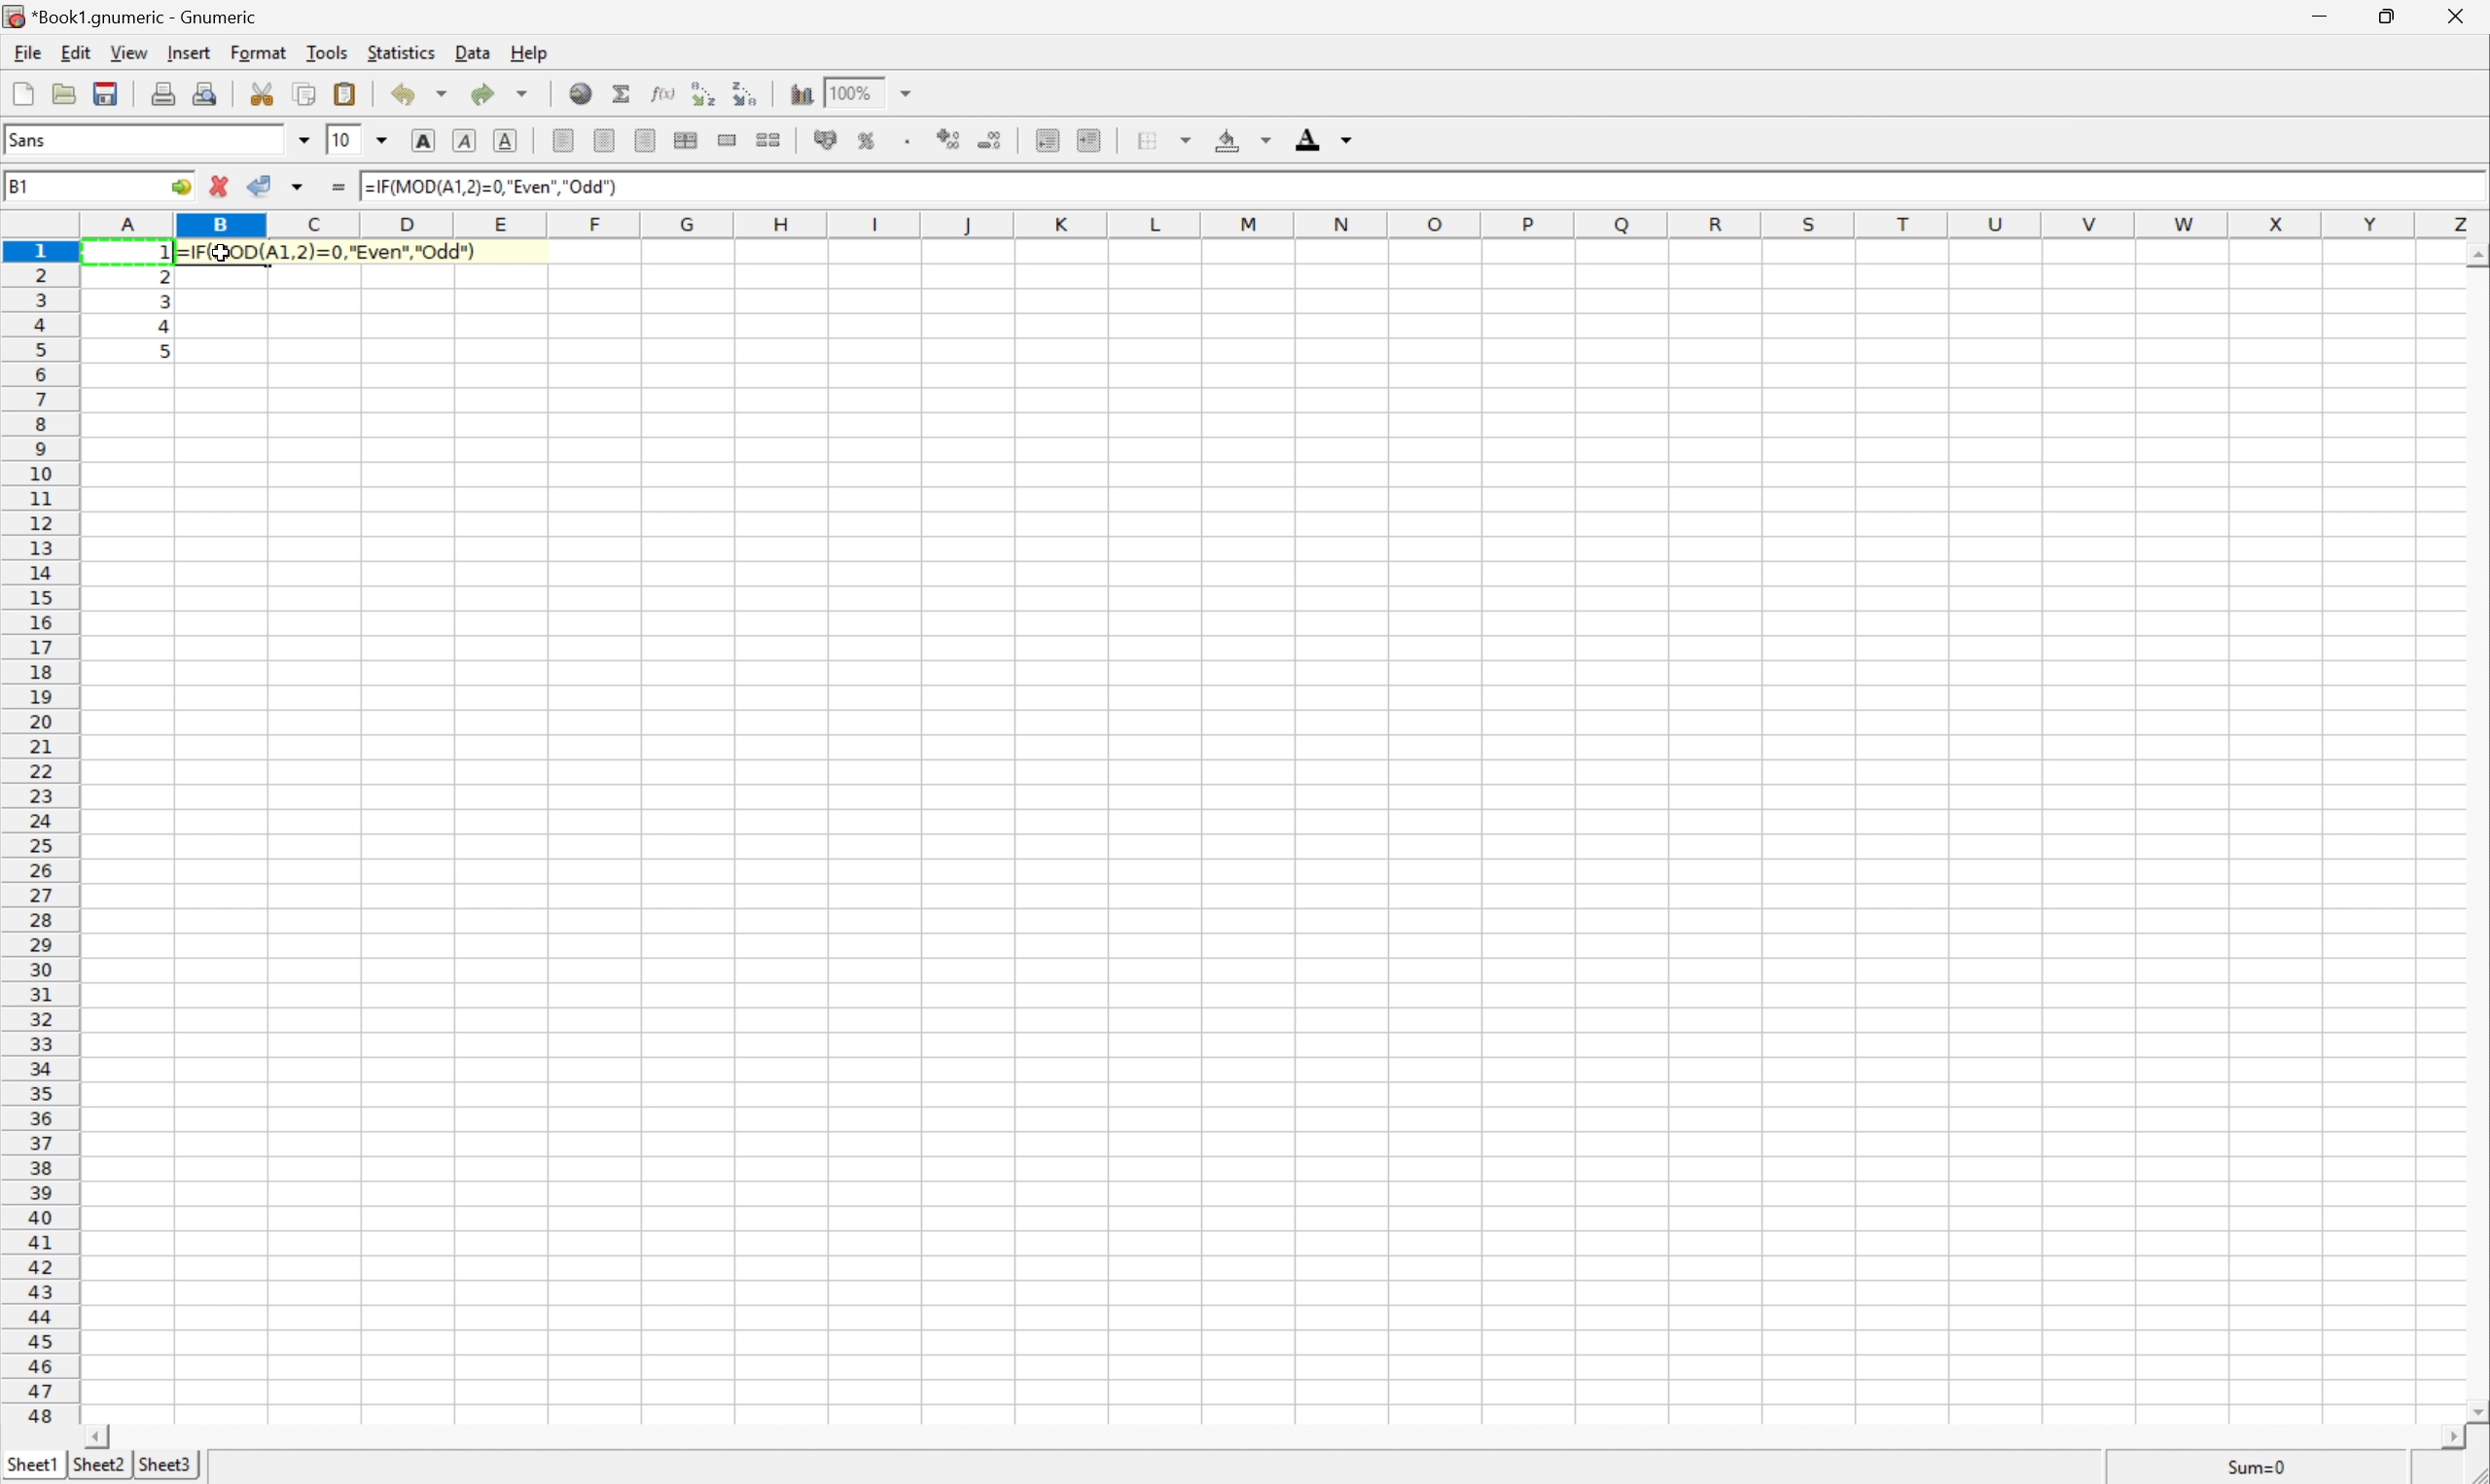  What do you see at coordinates (422, 93) in the screenshot?
I see `Undo` at bounding box center [422, 93].